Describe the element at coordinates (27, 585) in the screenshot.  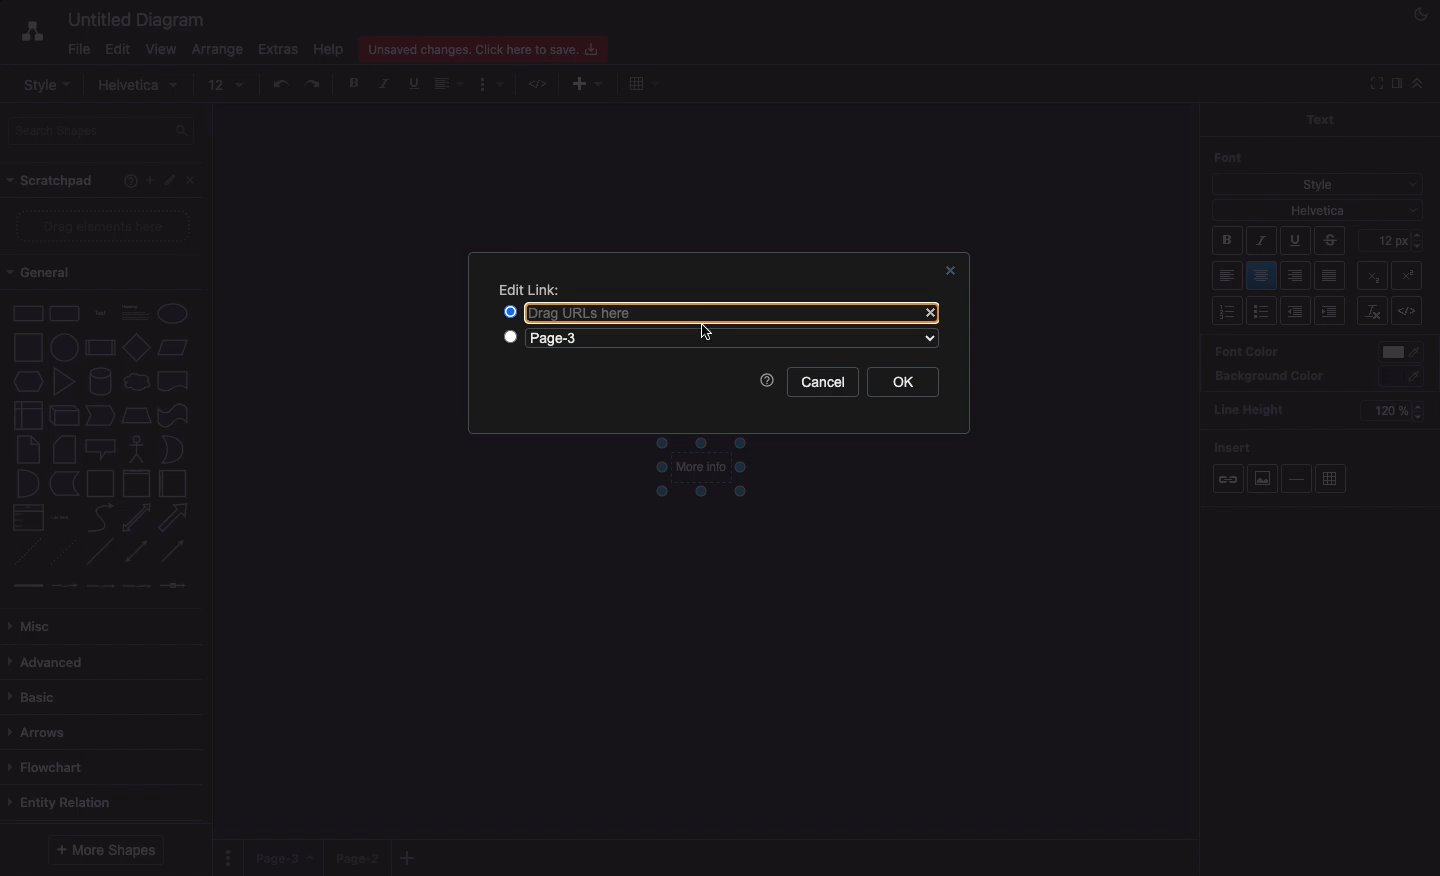
I see `link` at that location.